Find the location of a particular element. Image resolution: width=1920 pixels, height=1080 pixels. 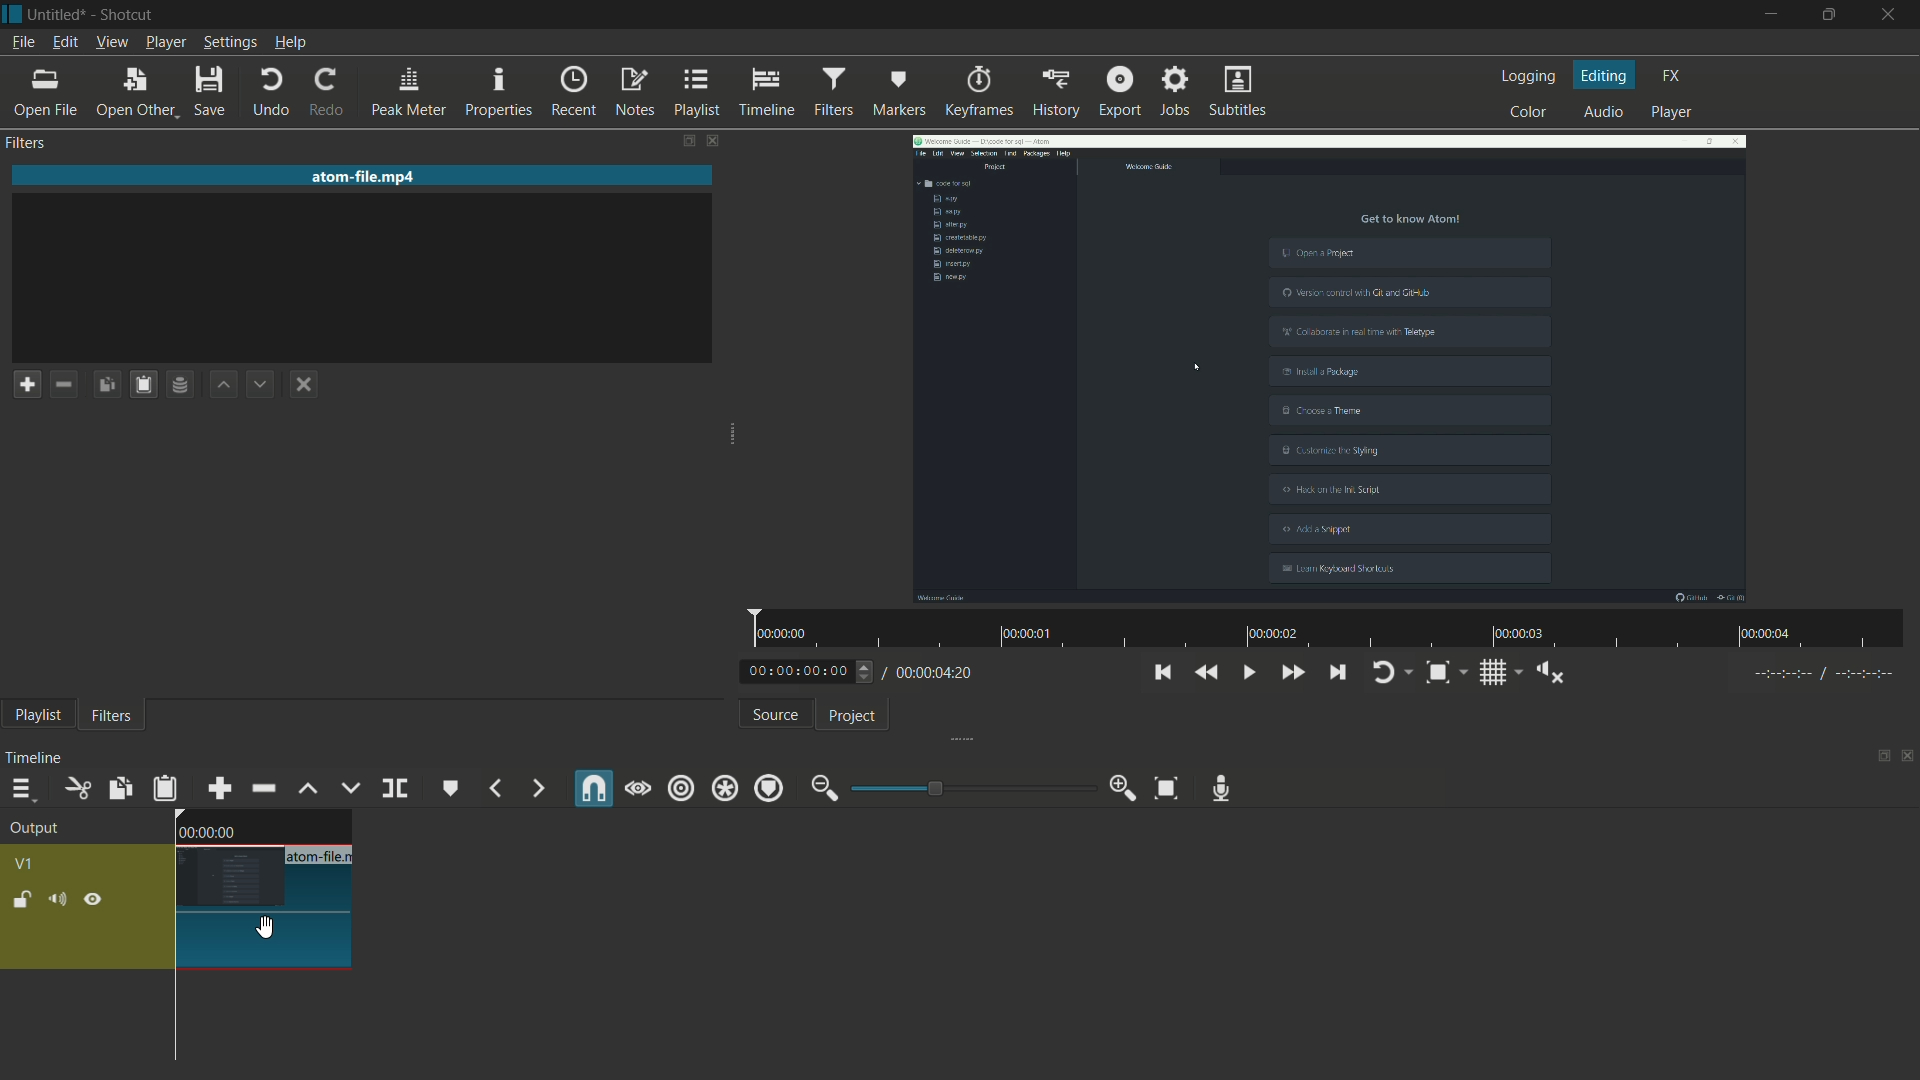

settings menu is located at coordinates (230, 42).